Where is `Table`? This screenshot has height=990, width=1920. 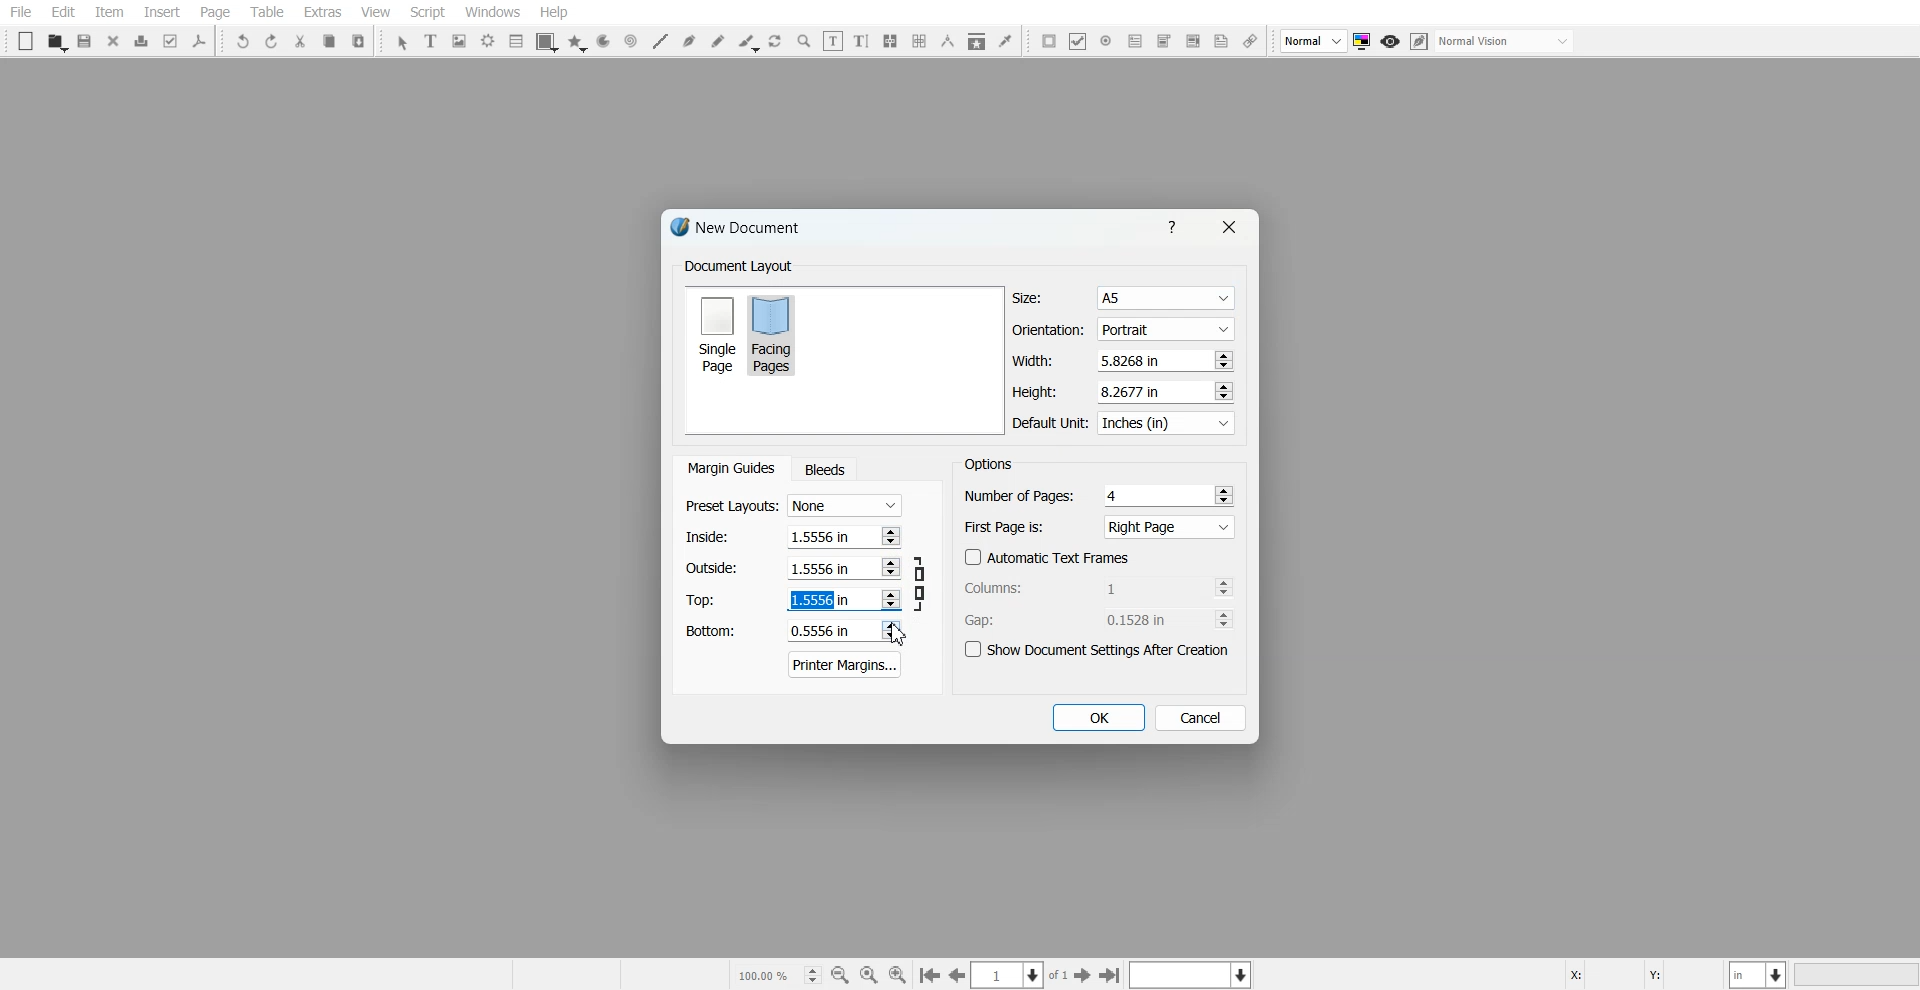
Table is located at coordinates (266, 12).